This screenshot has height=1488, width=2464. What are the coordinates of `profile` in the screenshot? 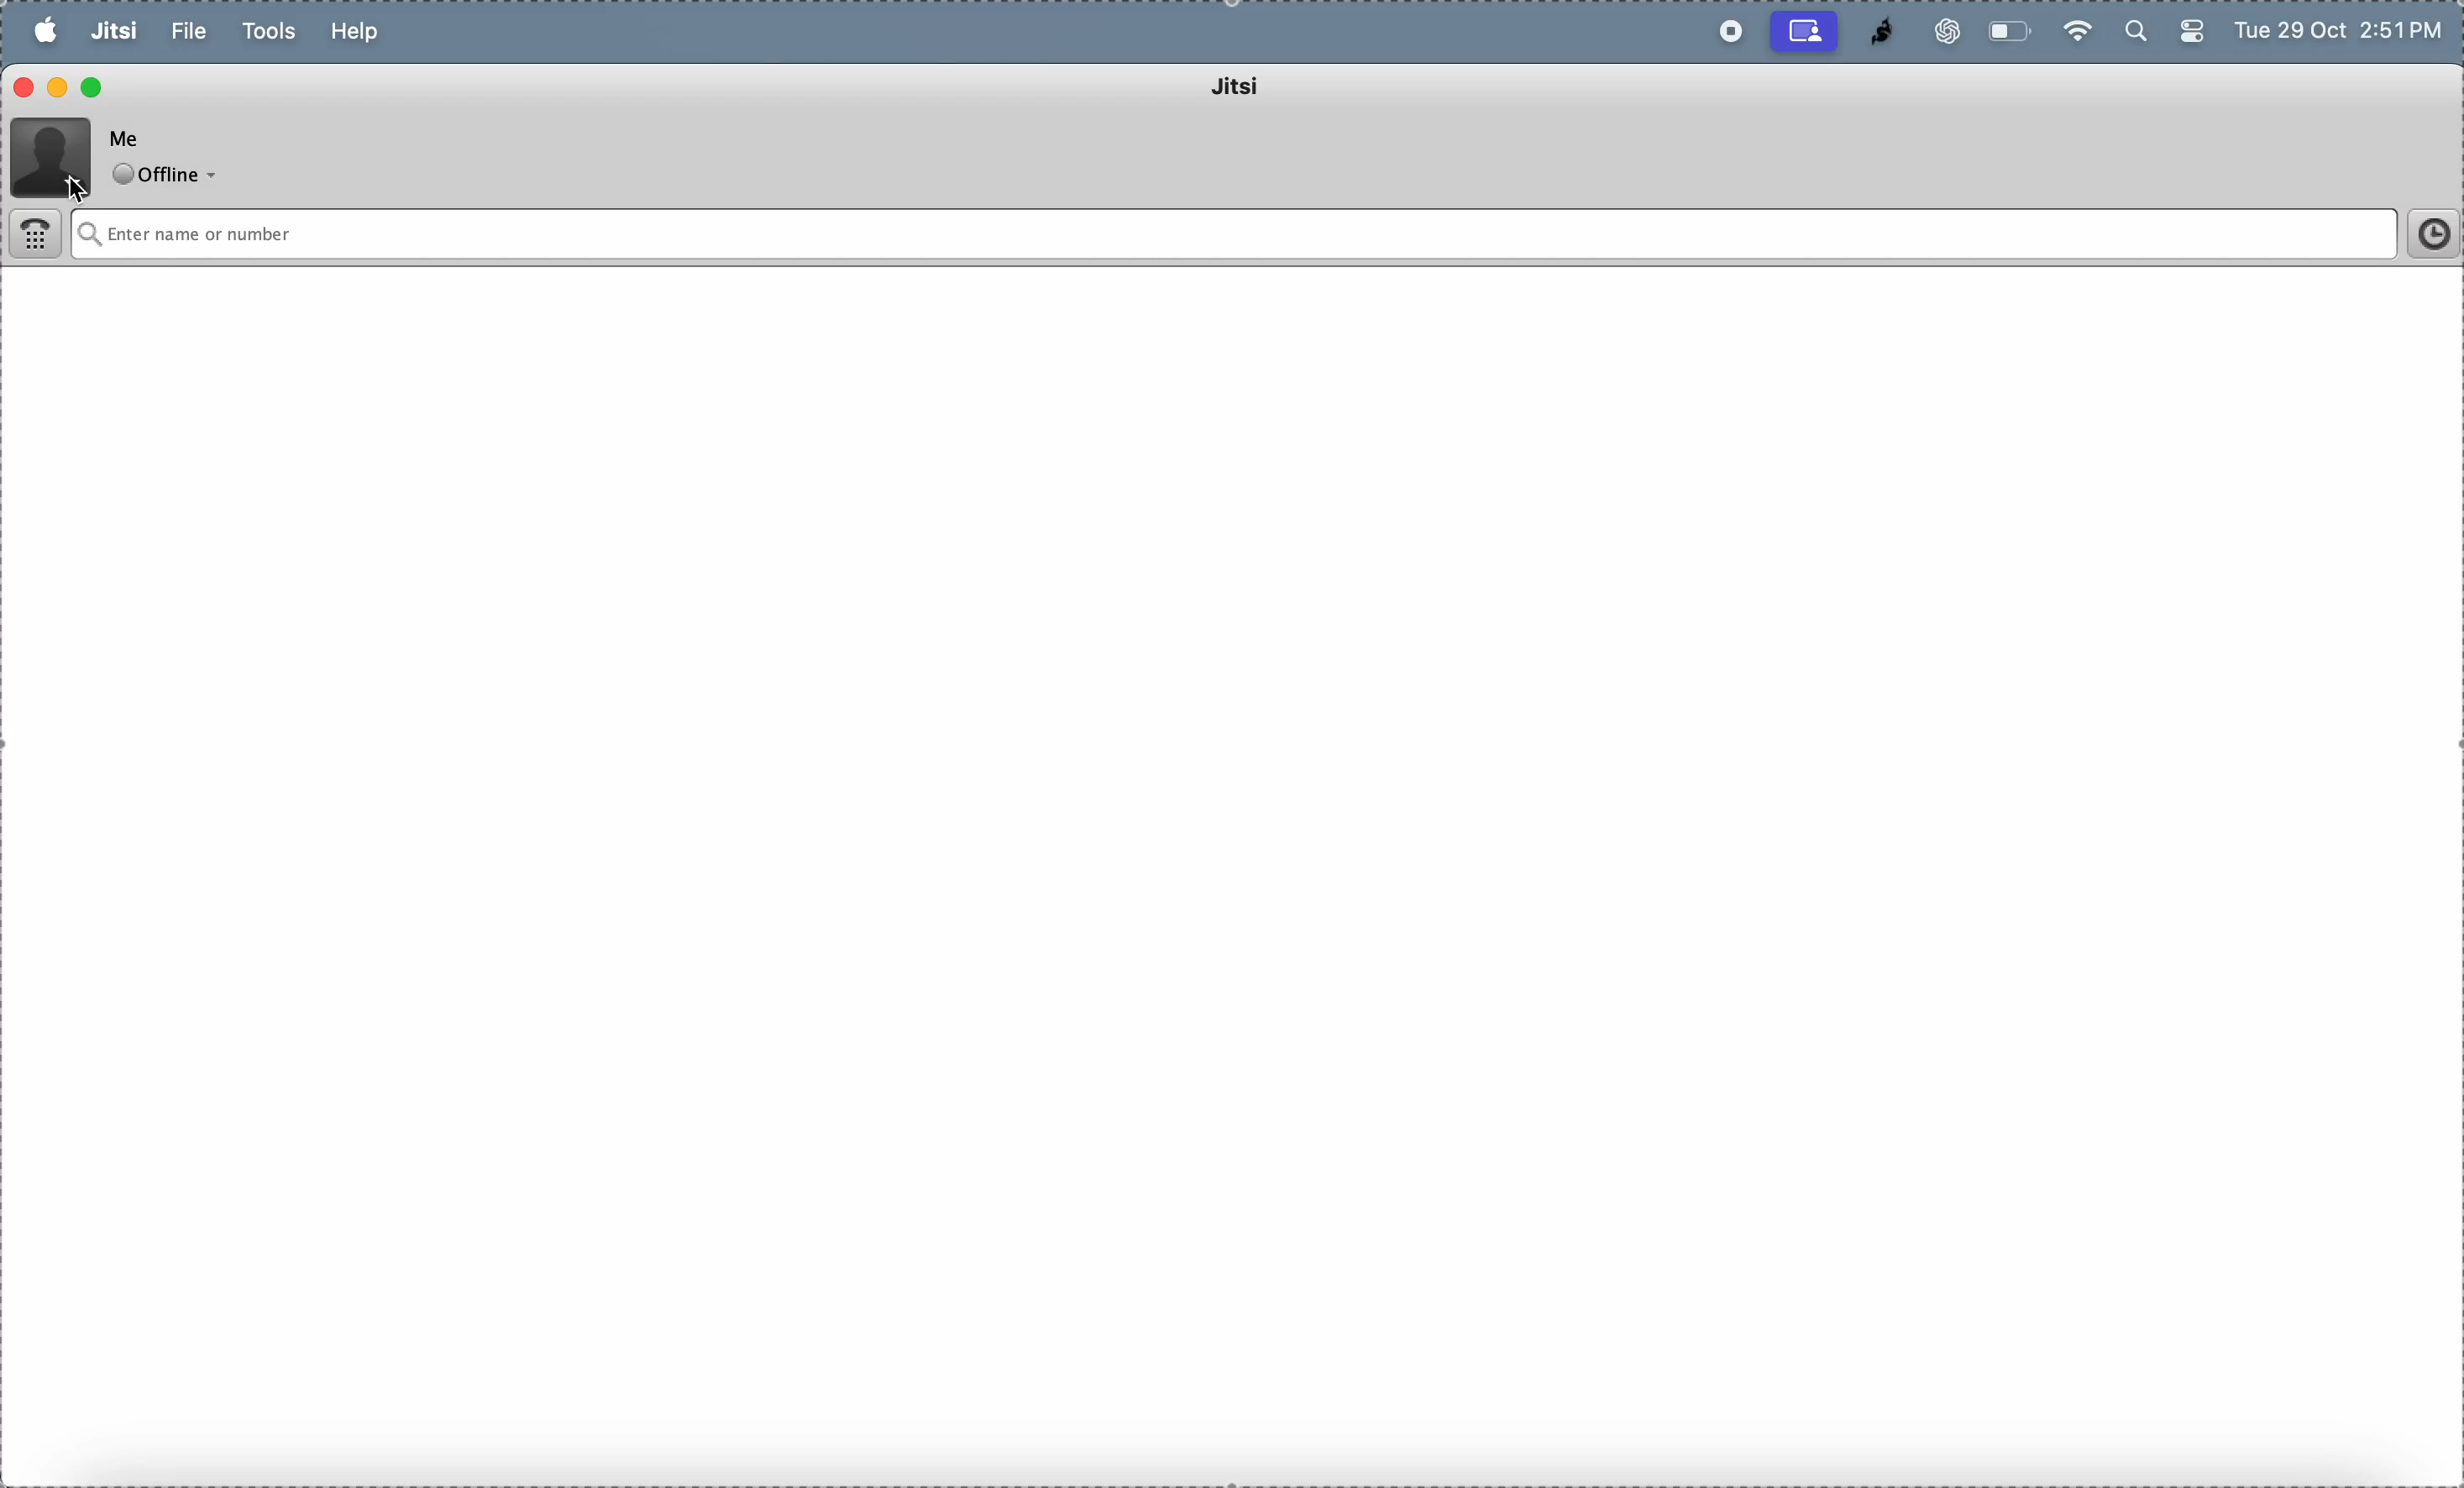 It's located at (52, 154).